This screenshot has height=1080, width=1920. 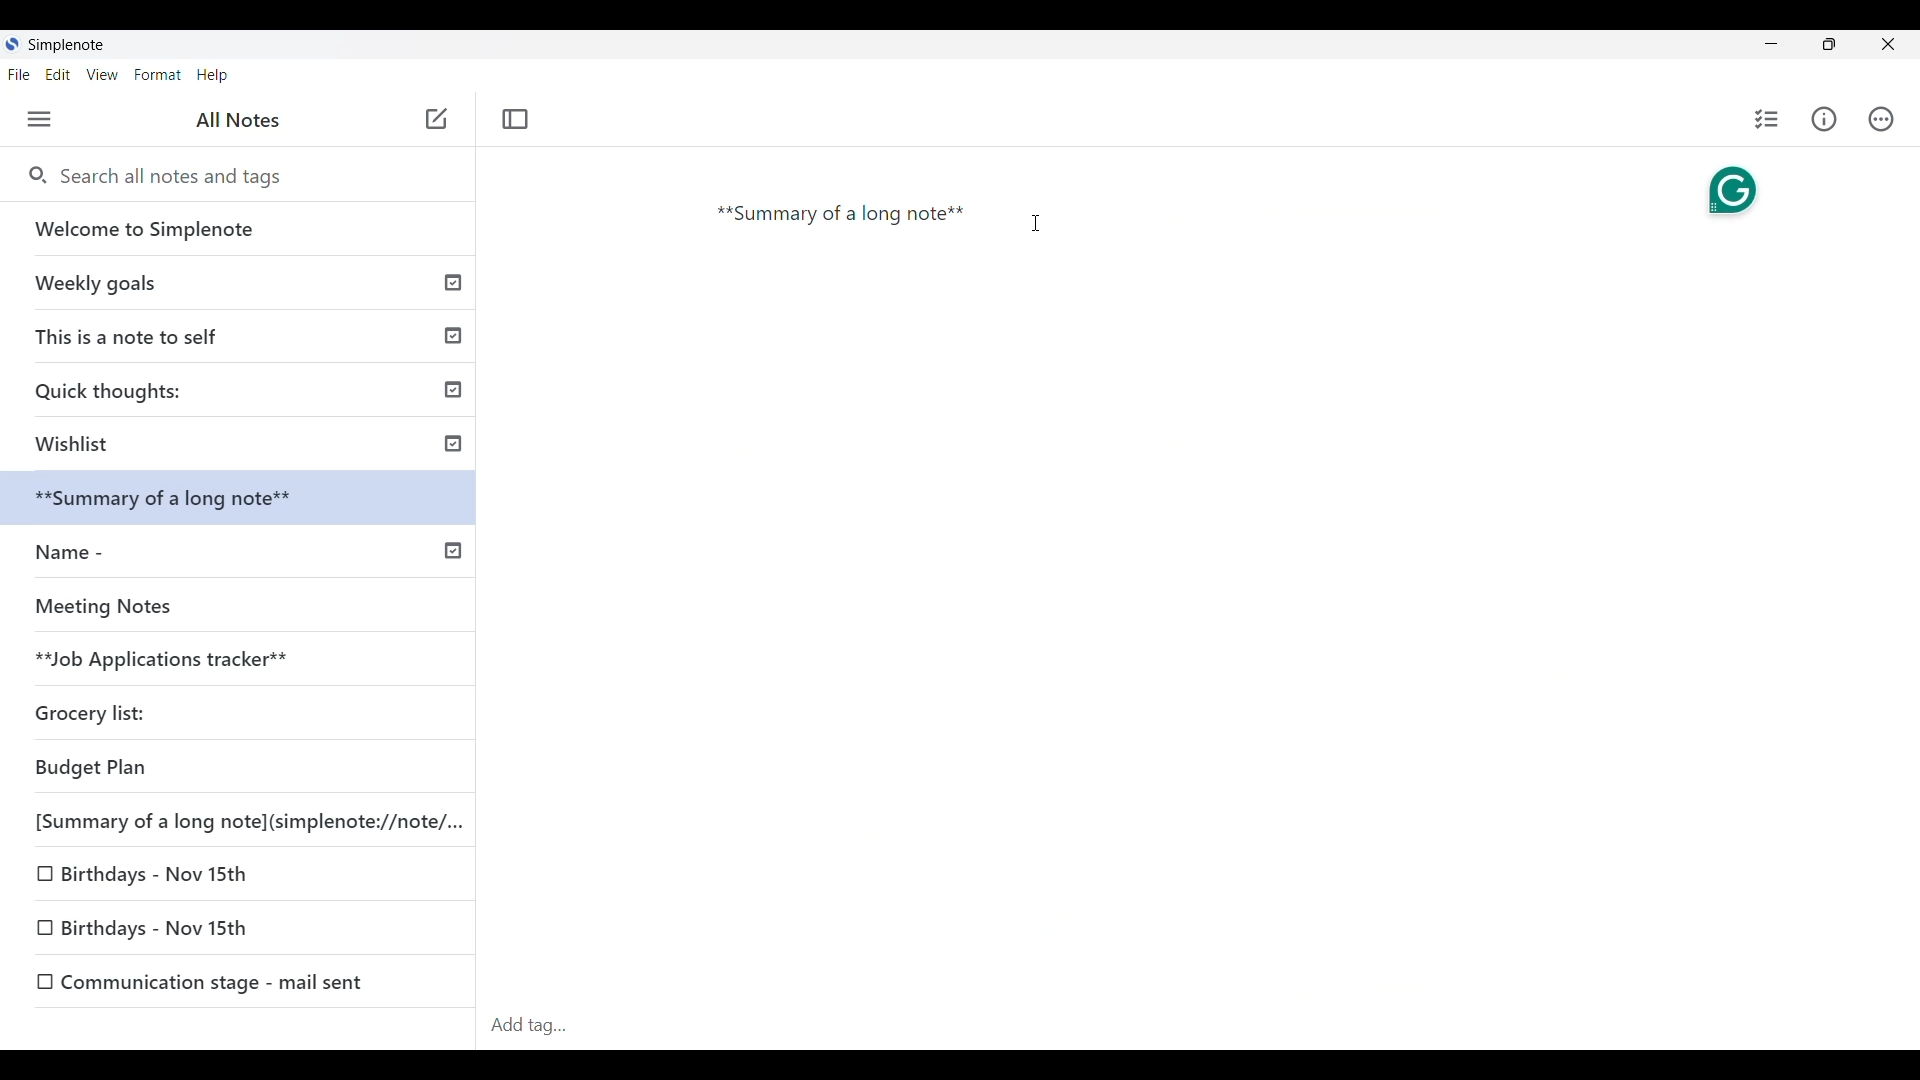 What do you see at coordinates (240, 229) in the screenshot?
I see `Welcome to Simplenote` at bounding box center [240, 229].